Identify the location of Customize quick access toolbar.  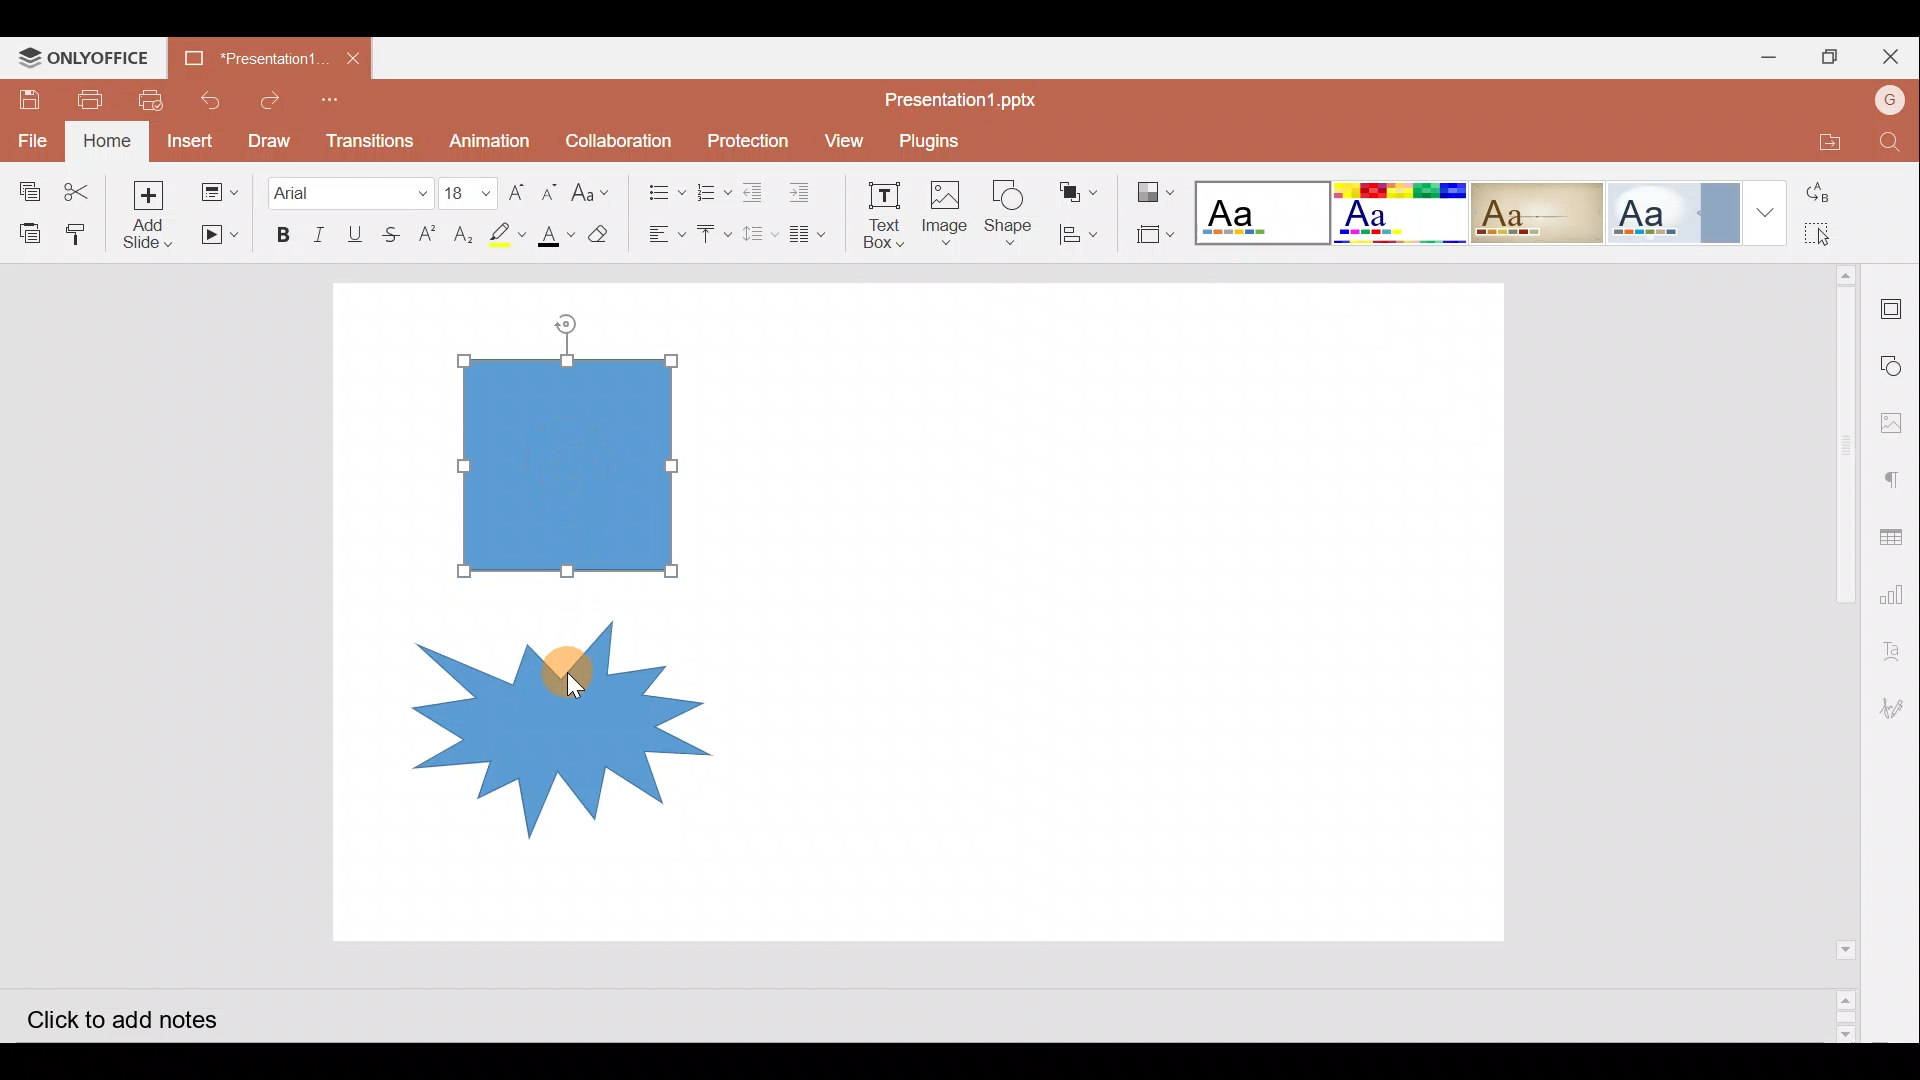
(332, 99).